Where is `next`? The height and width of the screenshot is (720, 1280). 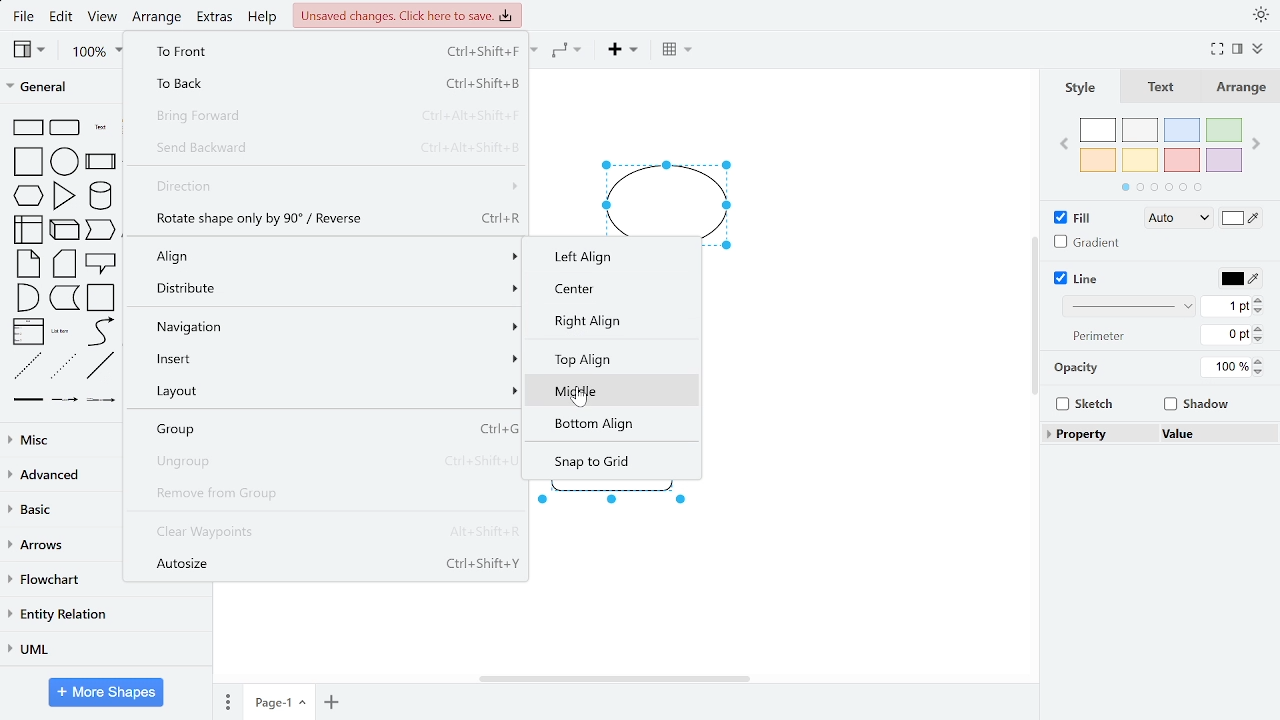
next is located at coordinates (1256, 145).